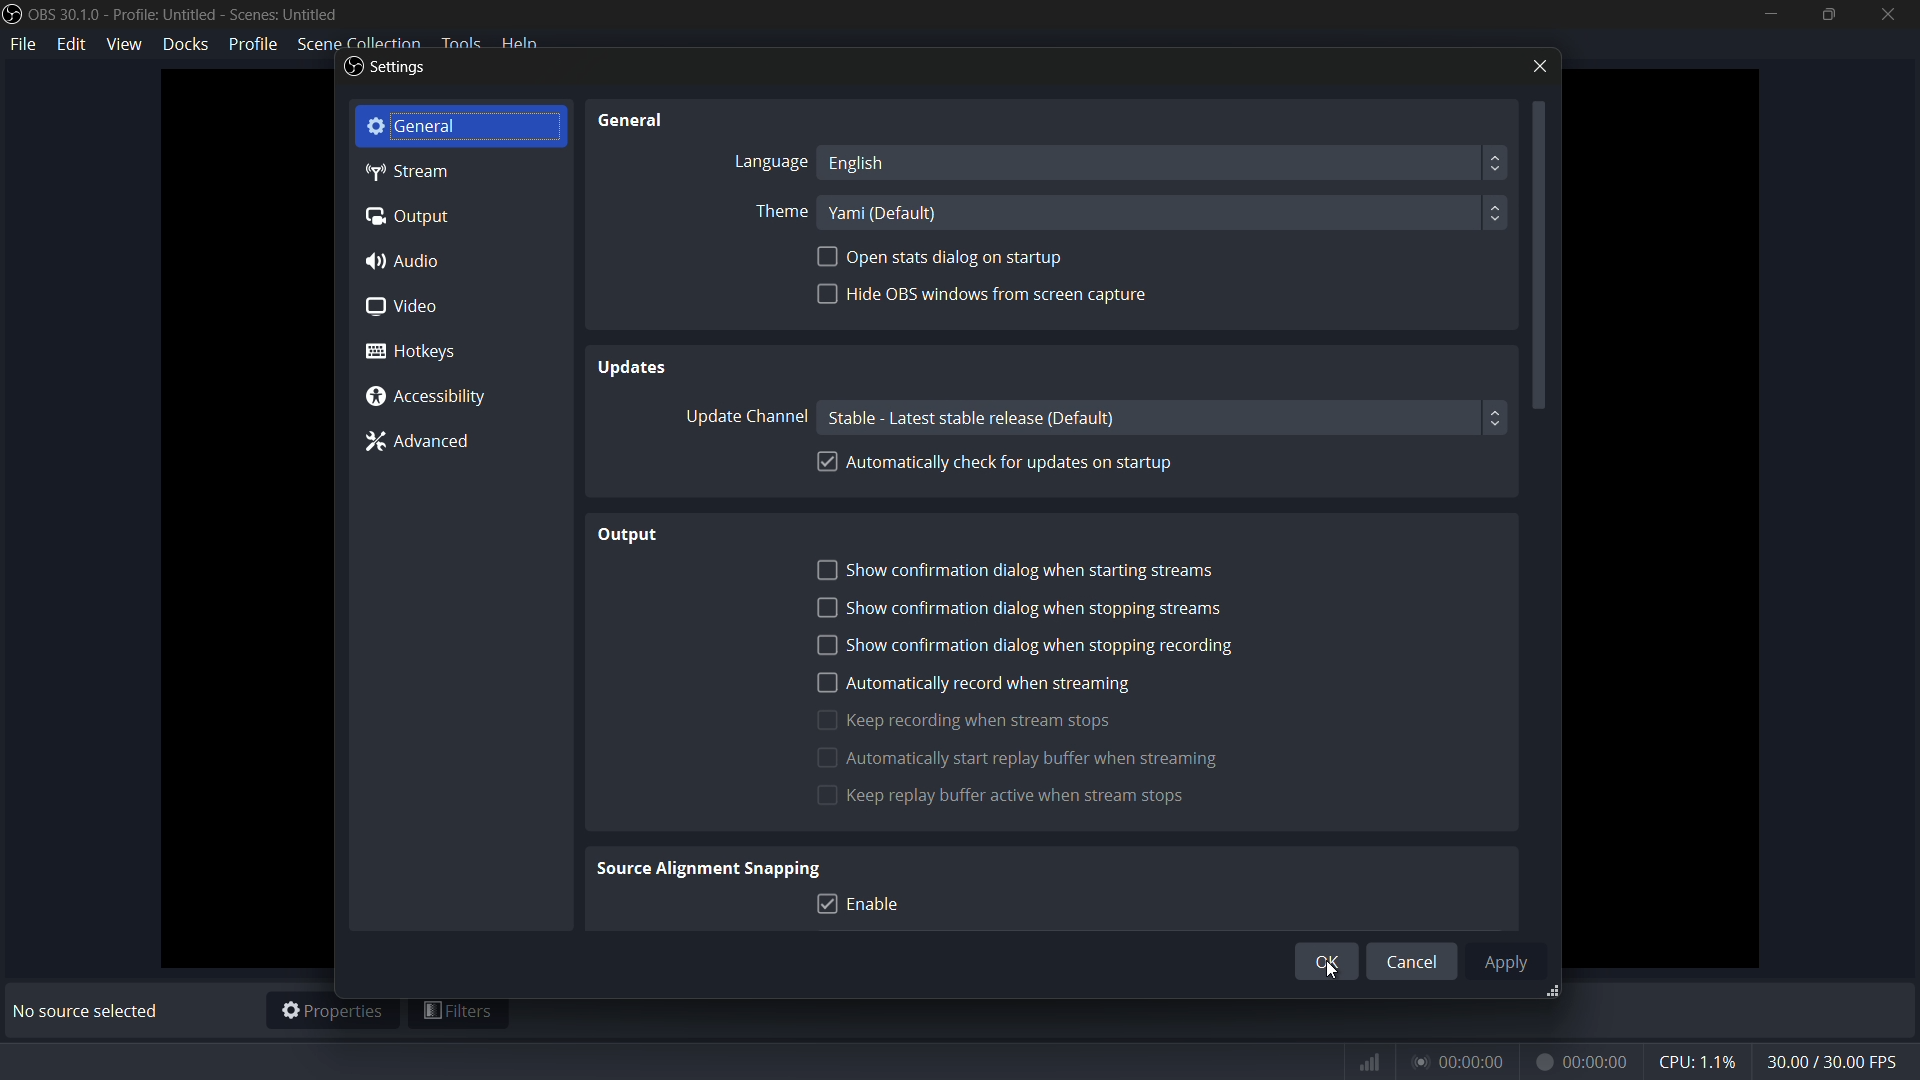 The width and height of the screenshot is (1920, 1080). What do you see at coordinates (620, 534) in the screenshot?
I see `Output` at bounding box center [620, 534].